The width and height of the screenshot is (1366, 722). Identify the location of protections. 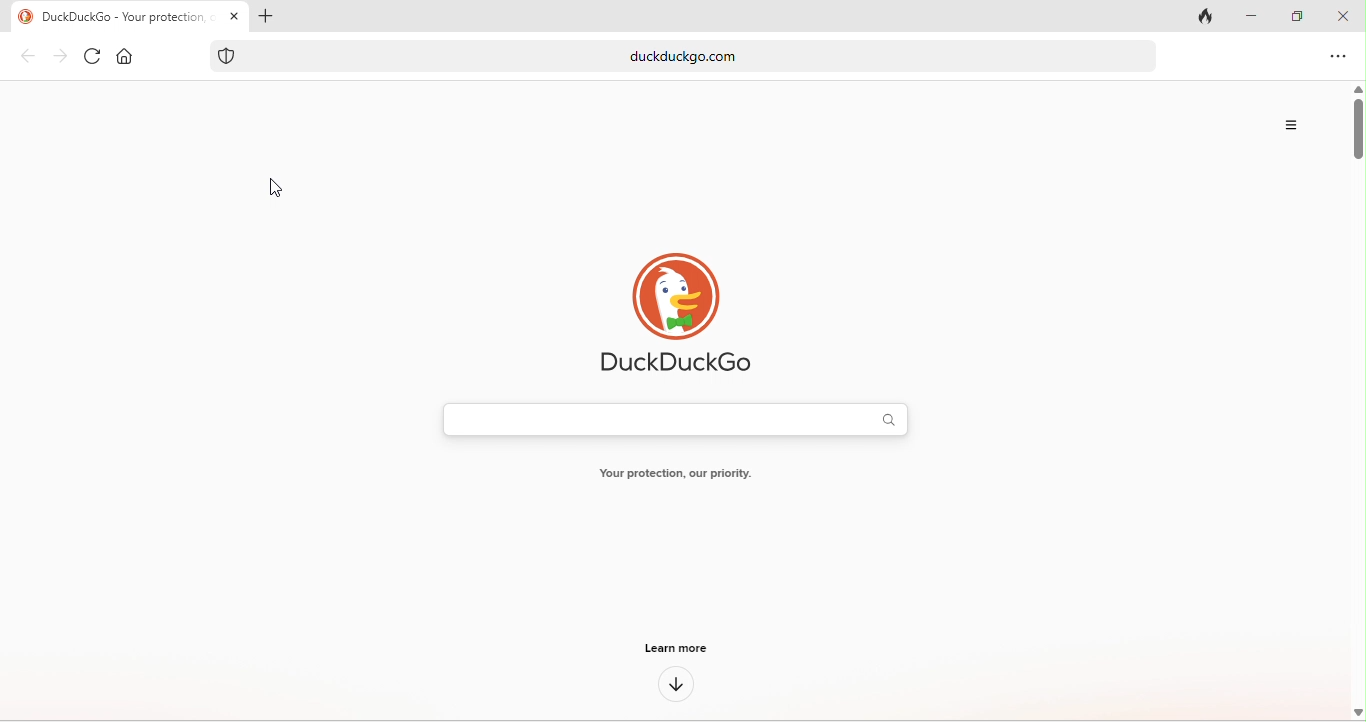
(227, 56).